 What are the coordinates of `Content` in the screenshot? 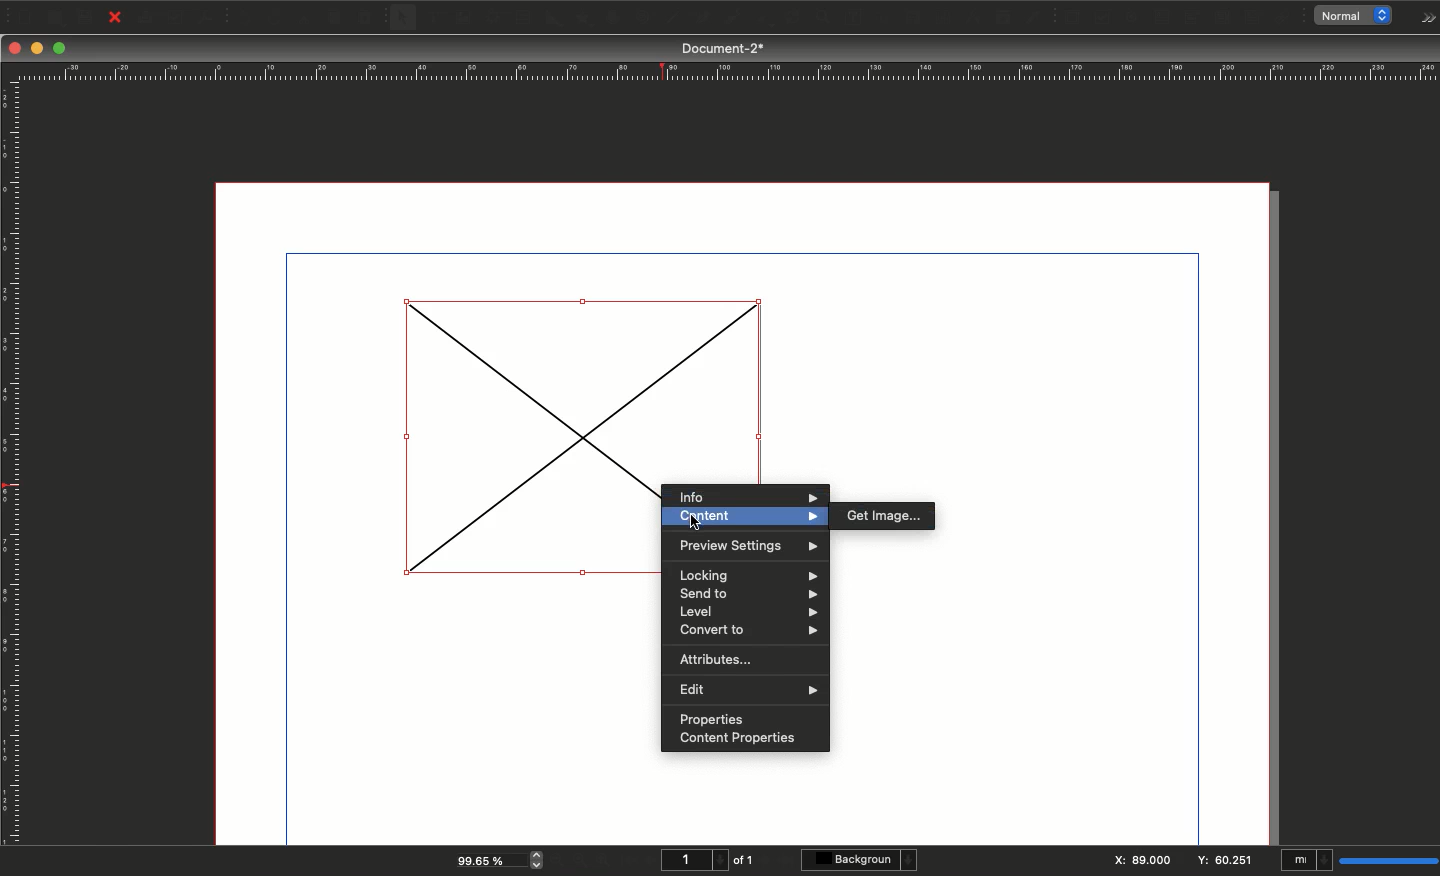 It's located at (744, 519).